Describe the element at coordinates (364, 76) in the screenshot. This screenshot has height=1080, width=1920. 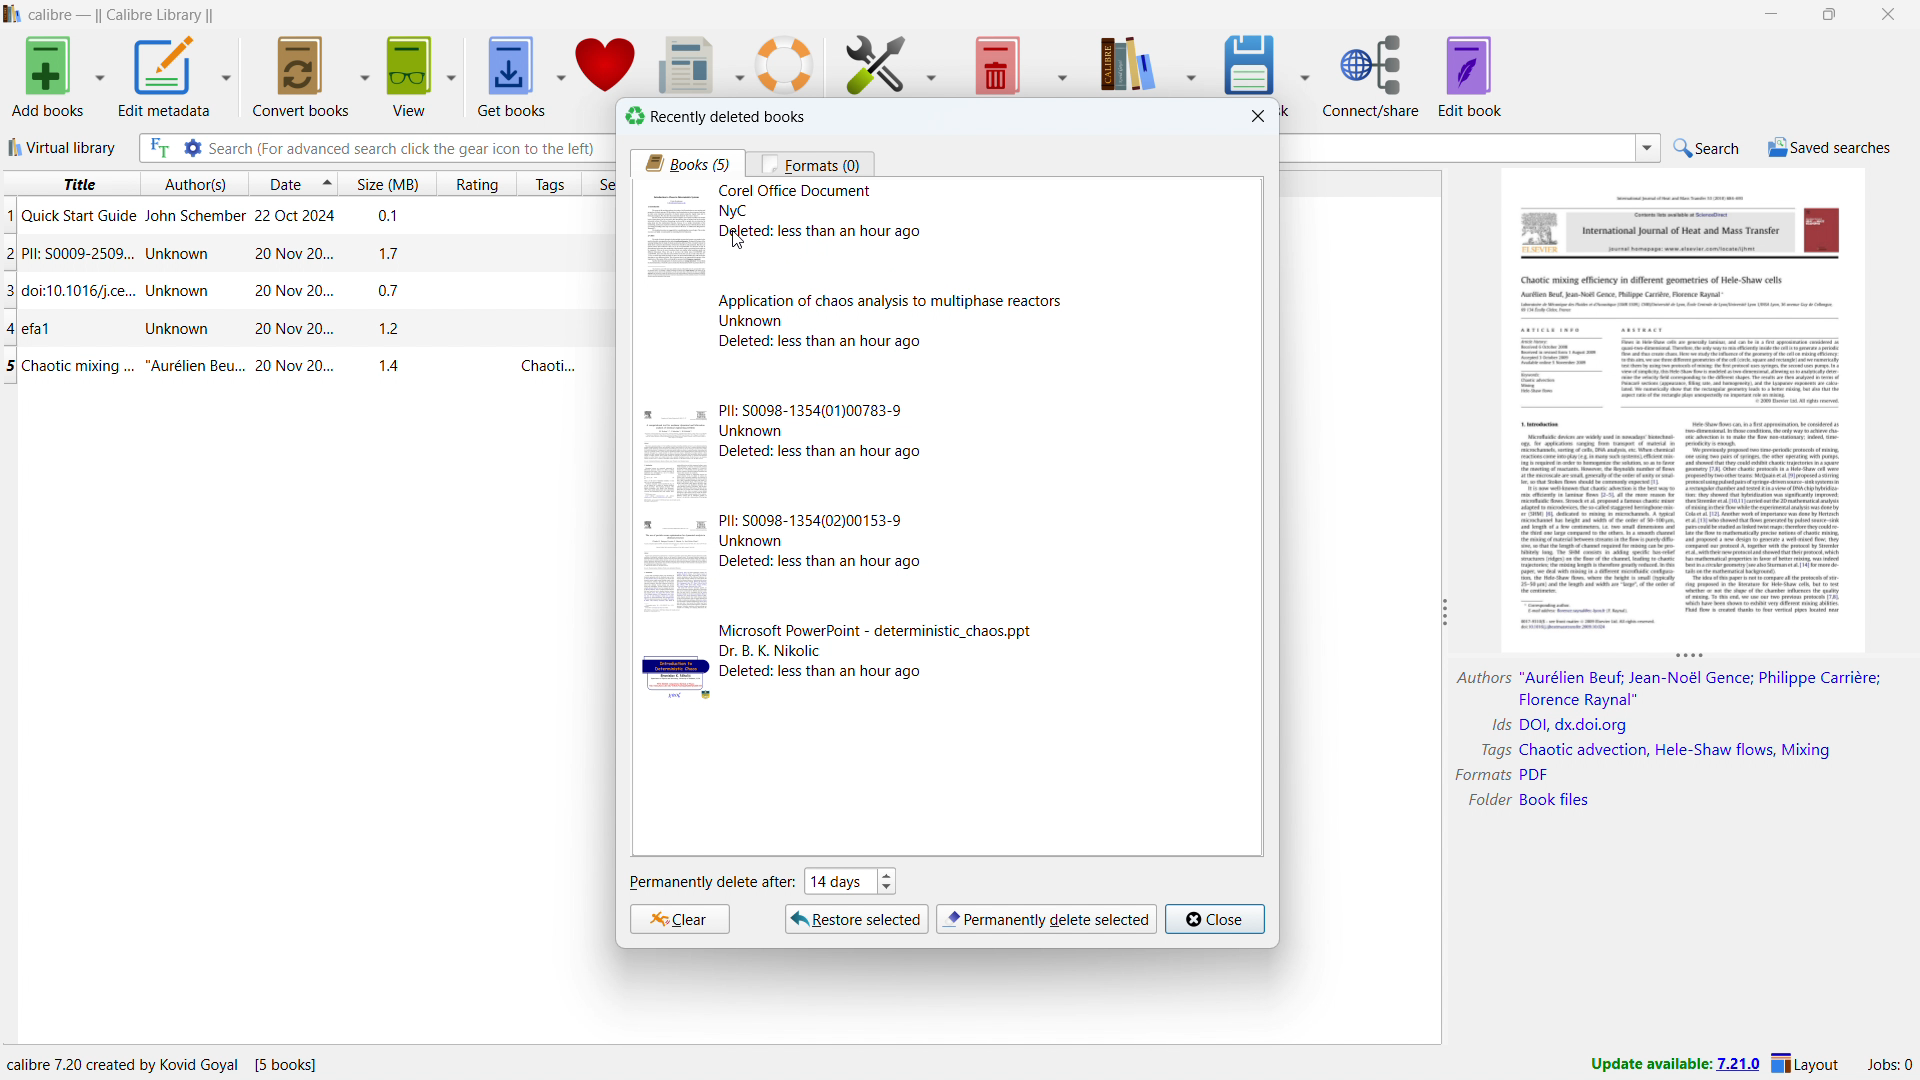
I see `convert books options` at that location.